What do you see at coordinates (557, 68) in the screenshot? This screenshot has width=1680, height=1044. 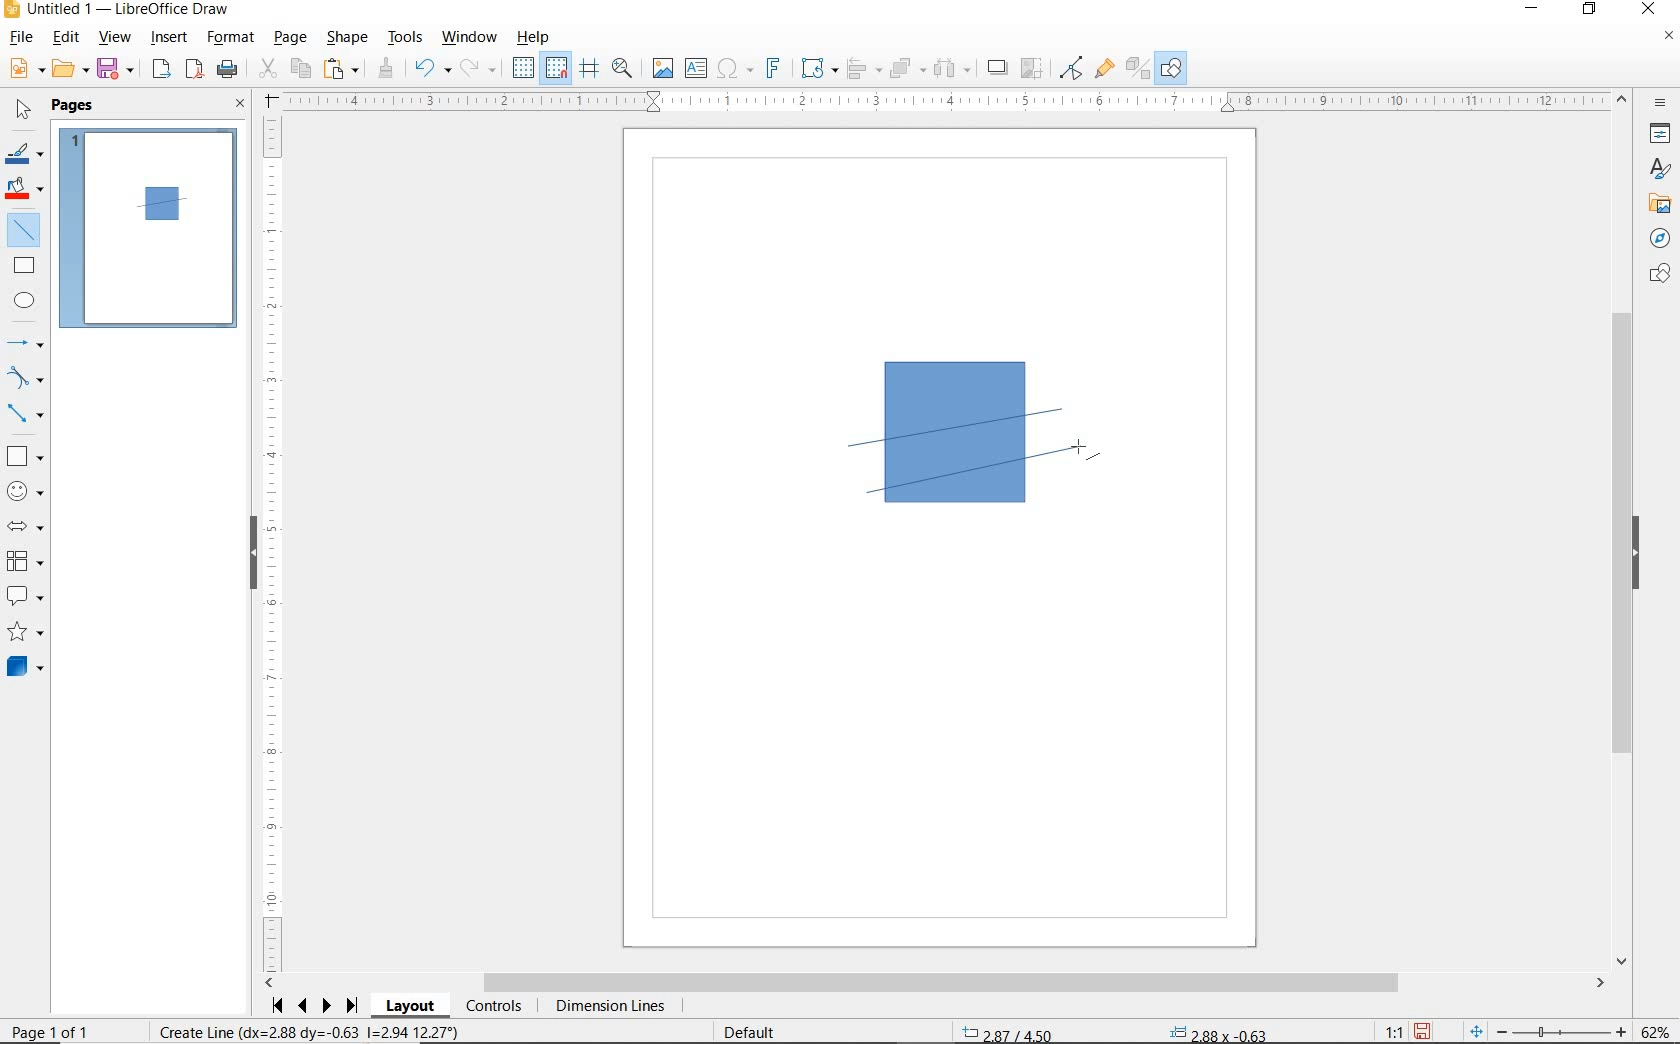 I see `SNAP TO GRID` at bounding box center [557, 68].